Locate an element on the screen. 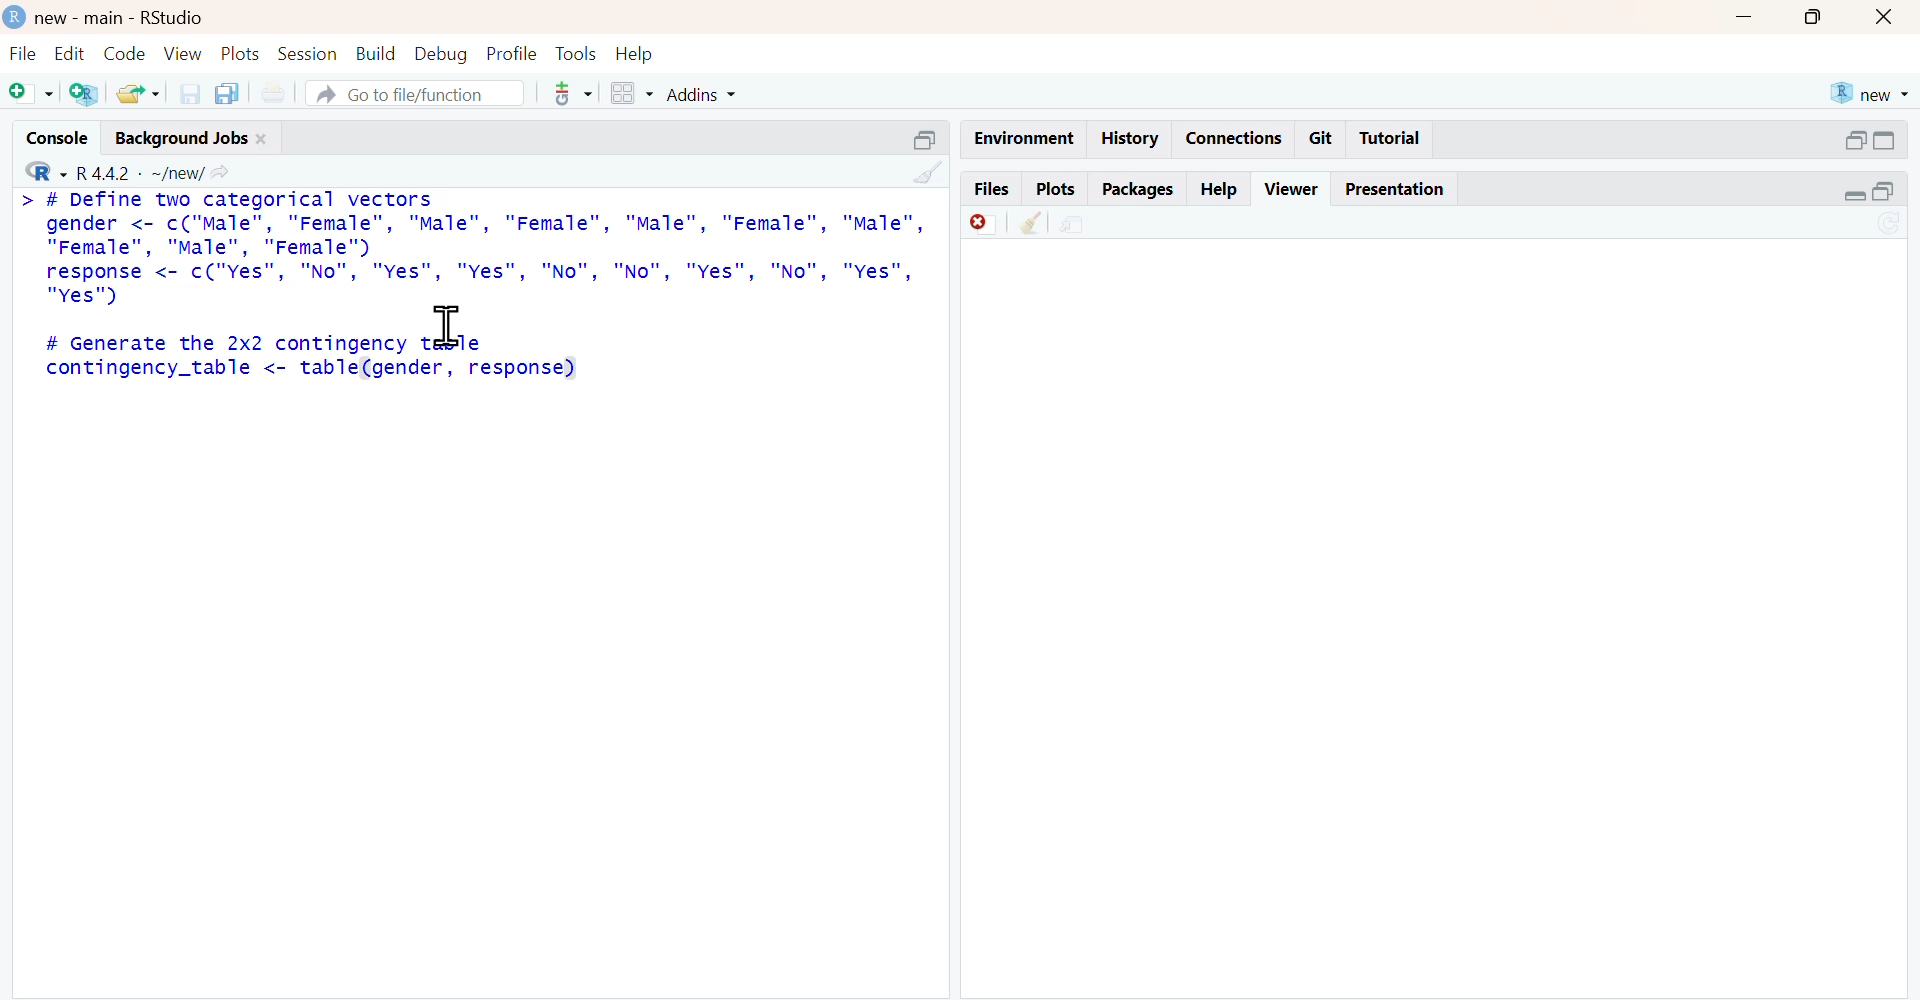 The height and width of the screenshot is (1000, 1920). file is located at coordinates (26, 54).